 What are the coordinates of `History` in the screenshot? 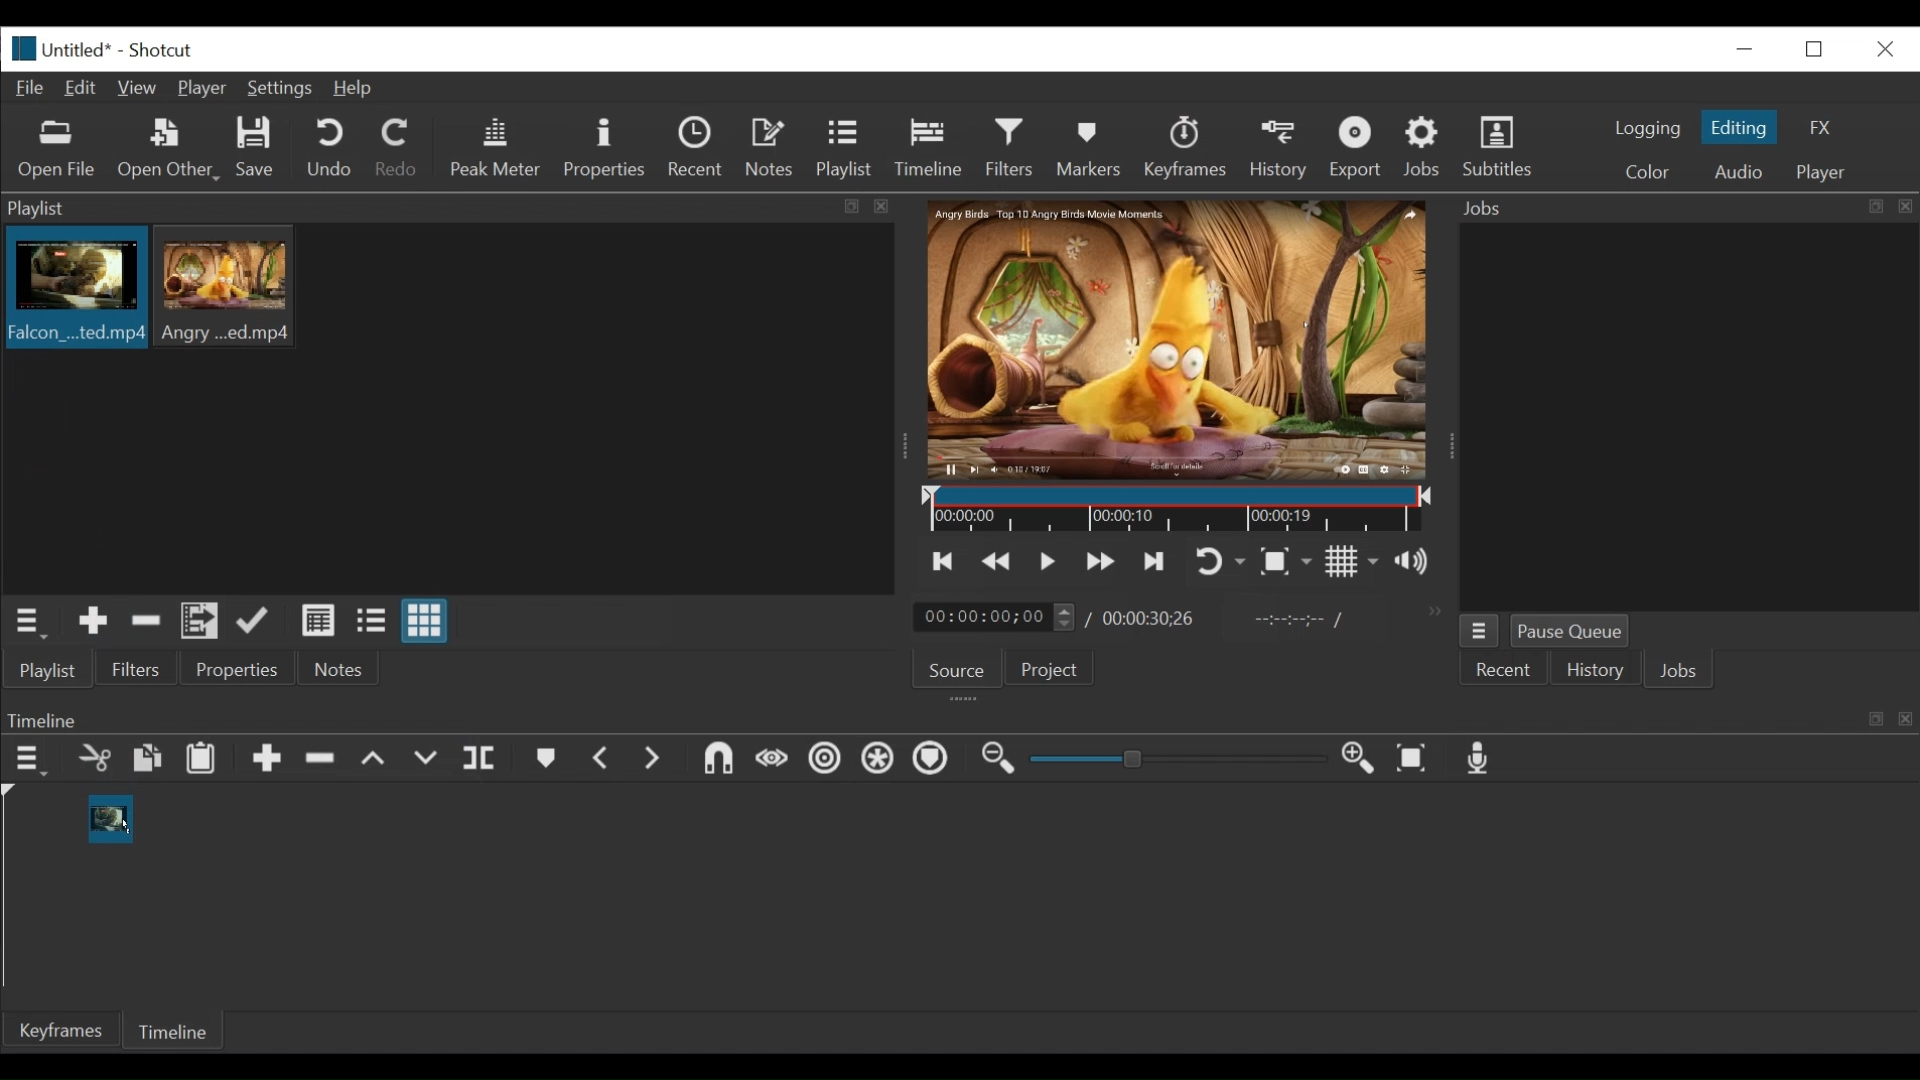 It's located at (1595, 673).